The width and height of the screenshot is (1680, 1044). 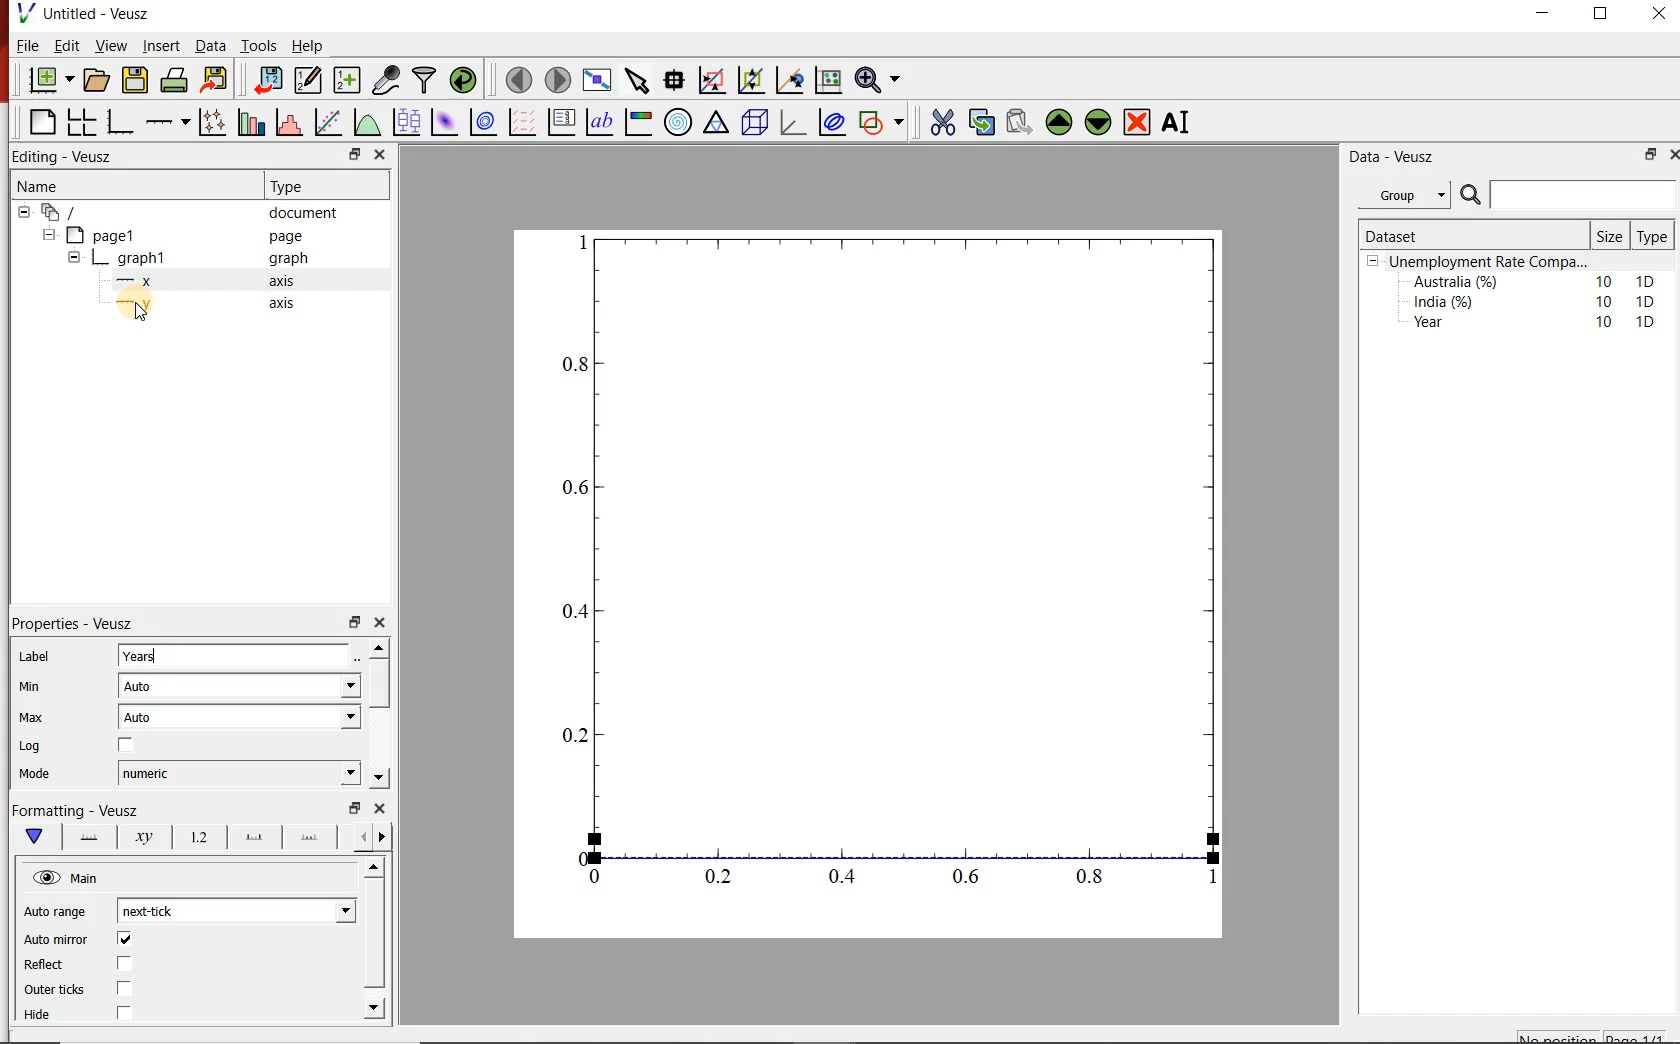 What do you see at coordinates (1373, 262) in the screenshot?
I see `collpase` at bounding box center [1373, 262].